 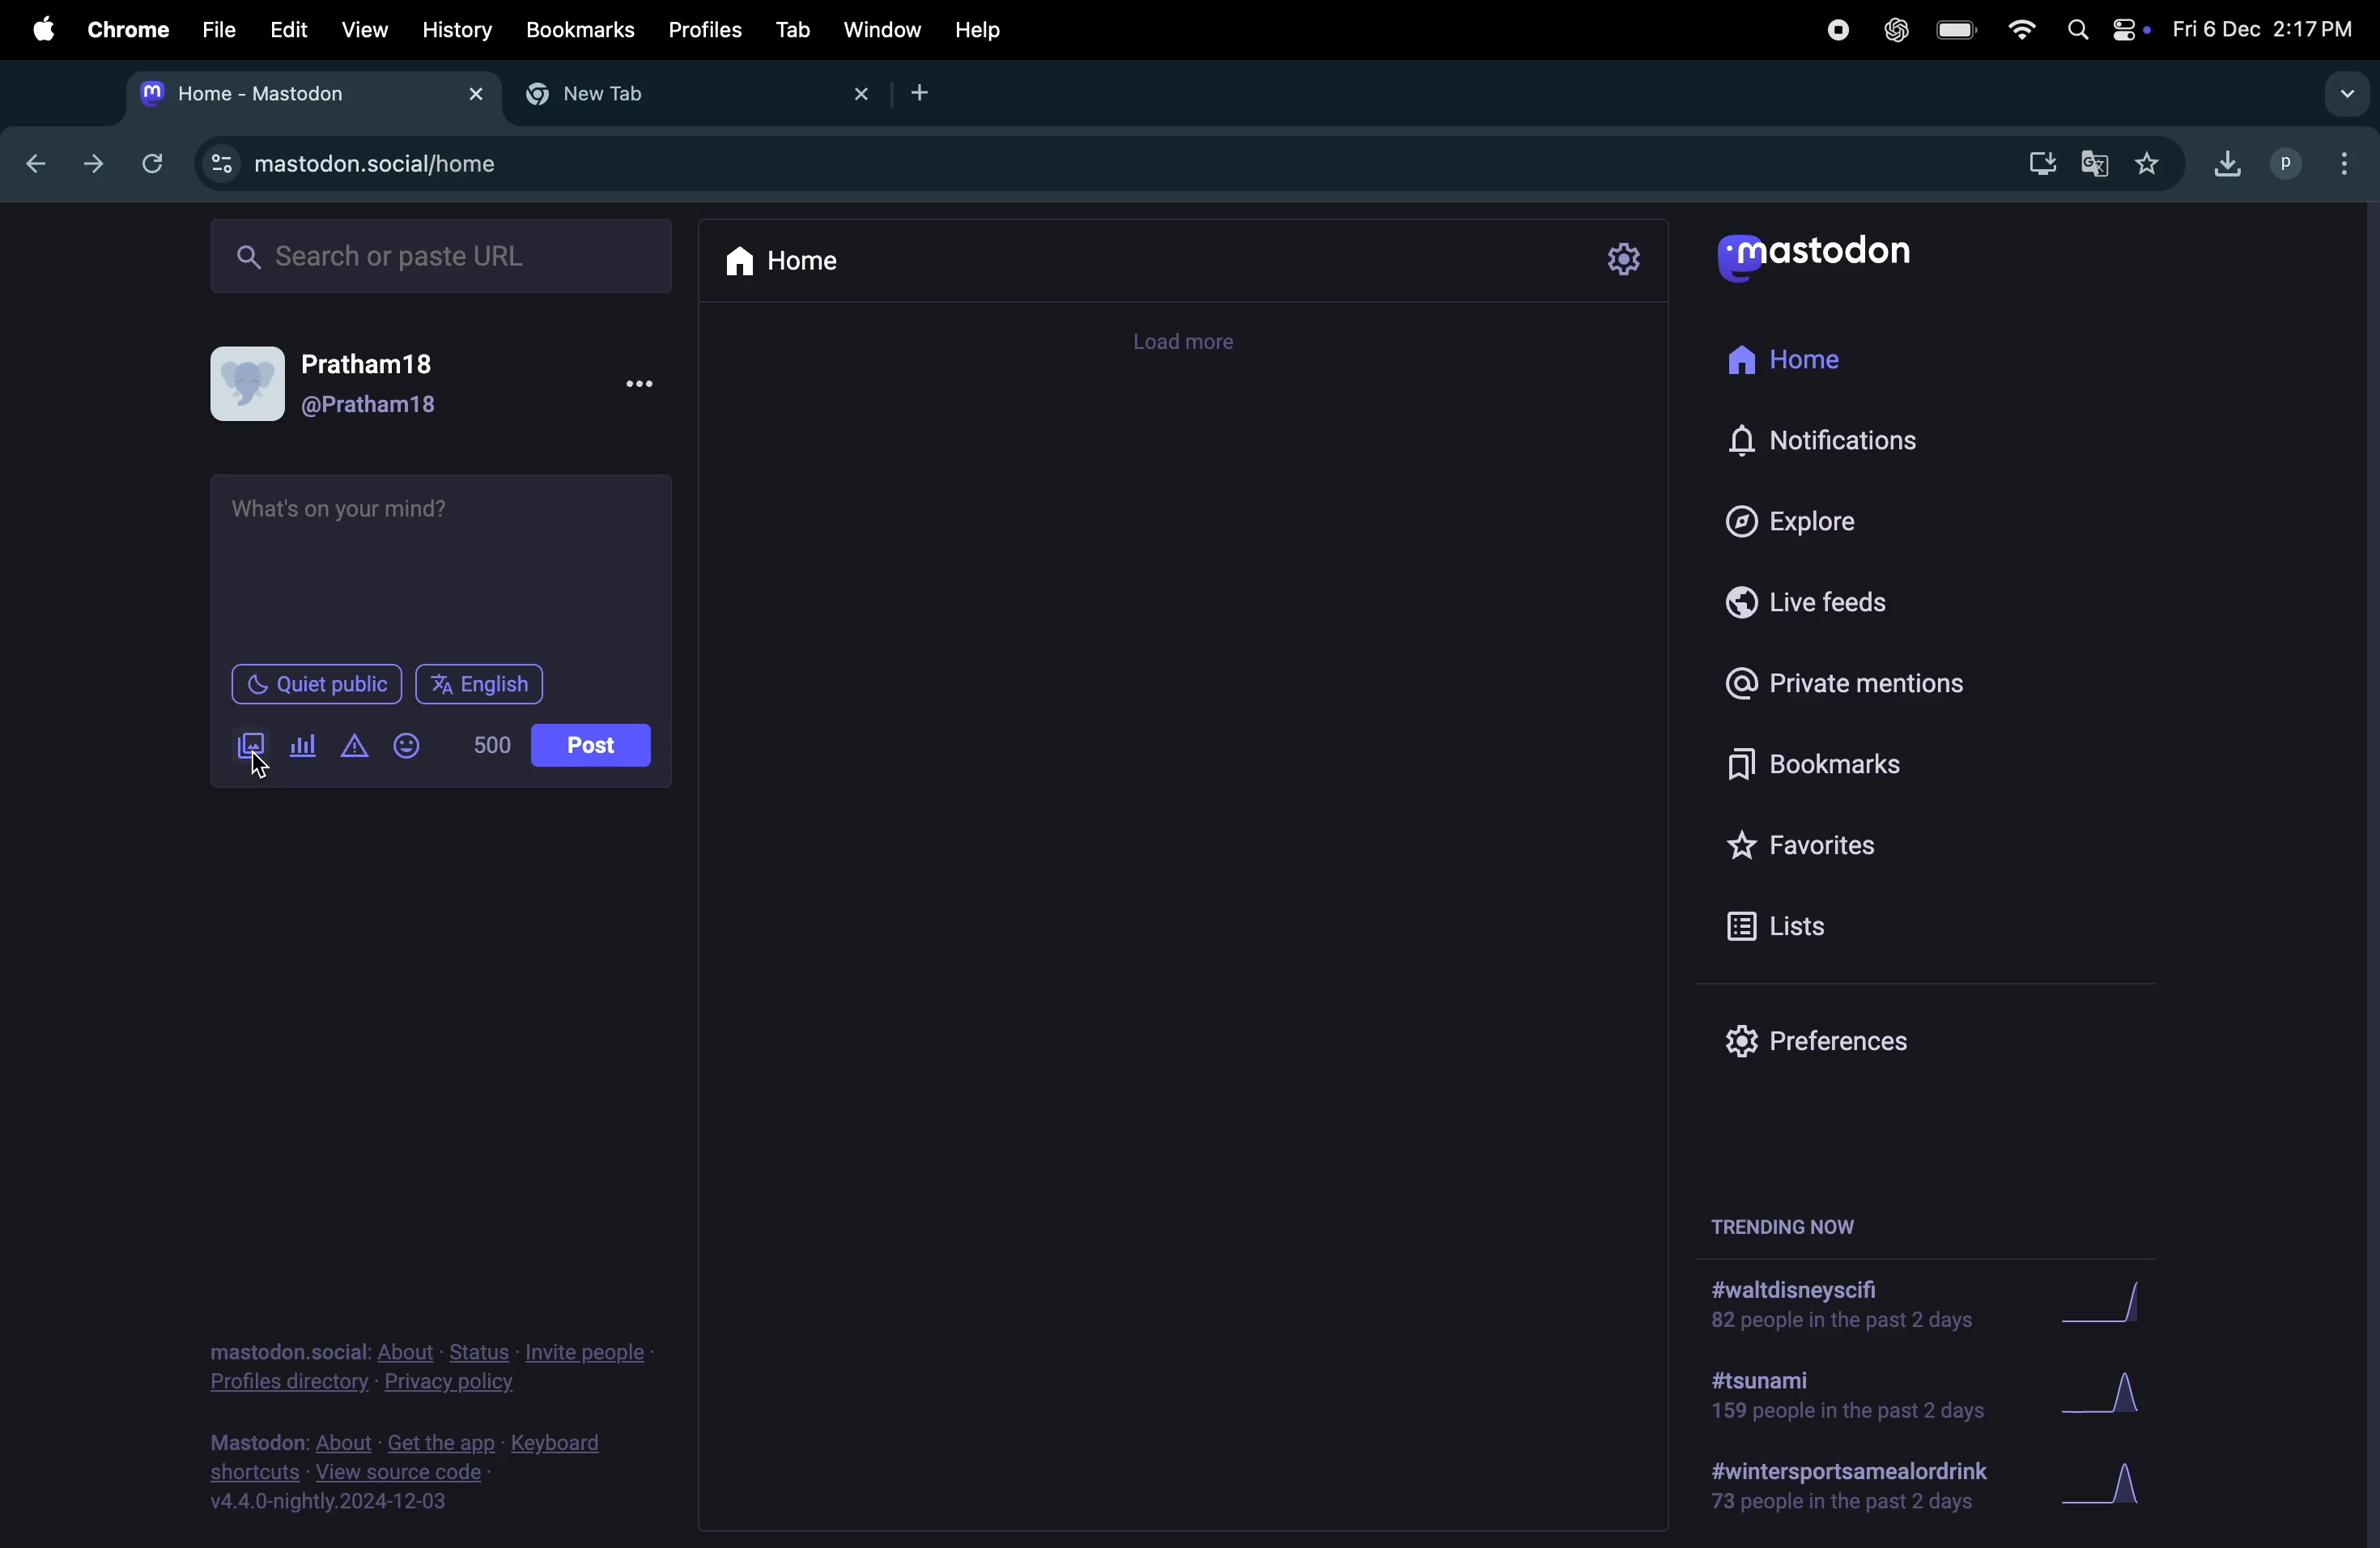 What do you see at coordinates (2228, 160) in the screenshot?
I see `downloads` at bounding box center [2228, 160].